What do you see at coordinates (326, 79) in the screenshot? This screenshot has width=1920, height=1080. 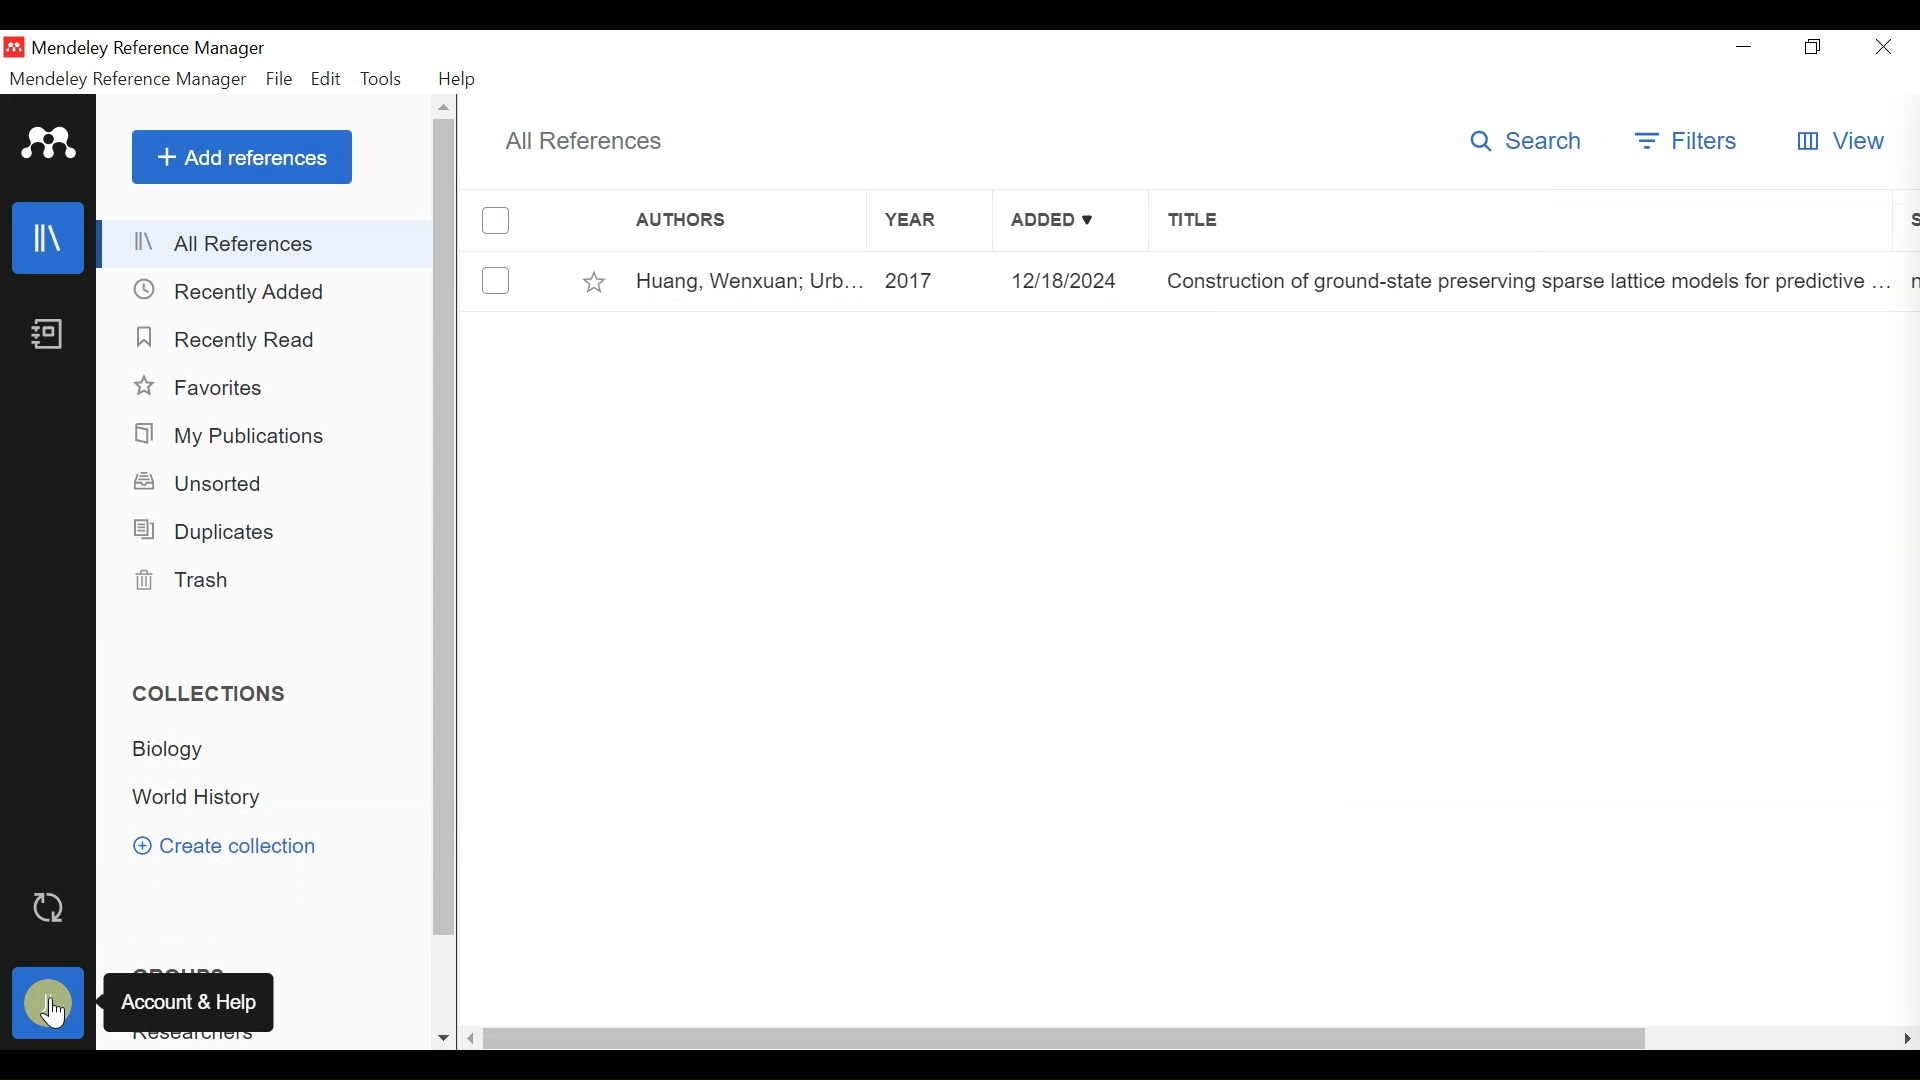 I see `Edit` at bounding box center [326, 79].